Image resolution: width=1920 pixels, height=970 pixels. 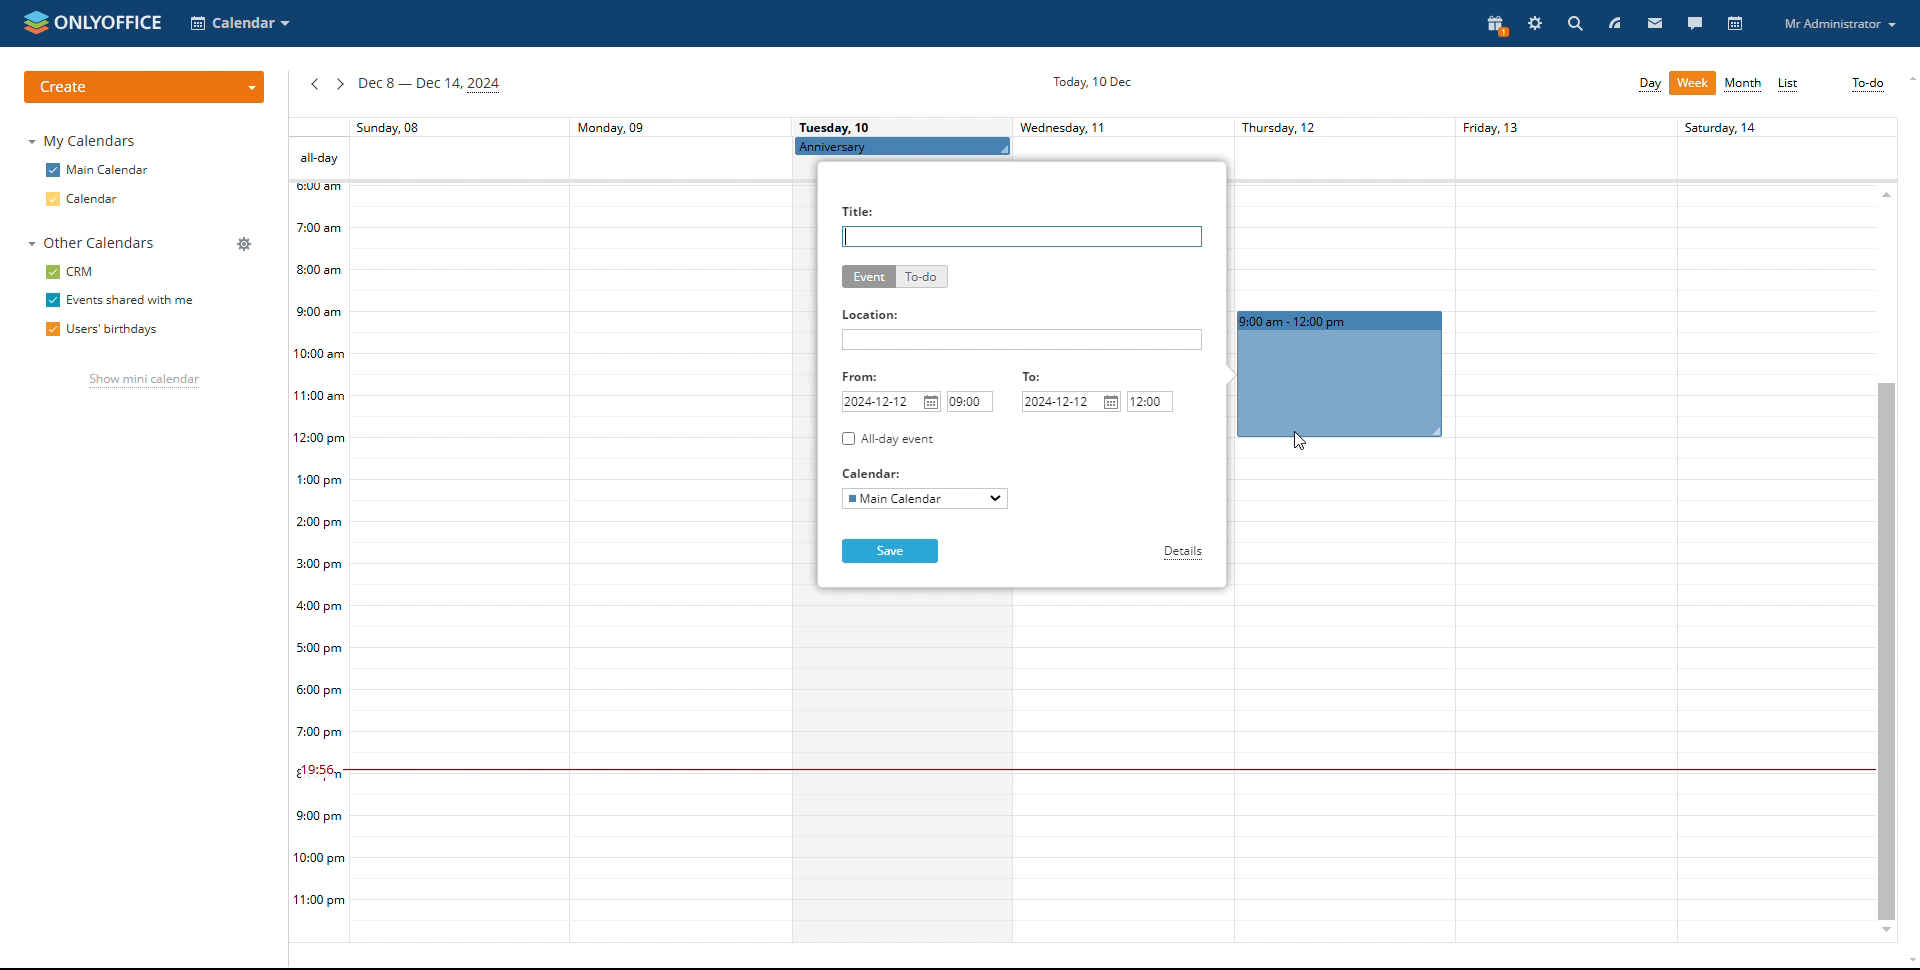 What do you see at coordinates (924, 499) in the screenshot?
I see `select calendar` at bounding box center [924, 499].